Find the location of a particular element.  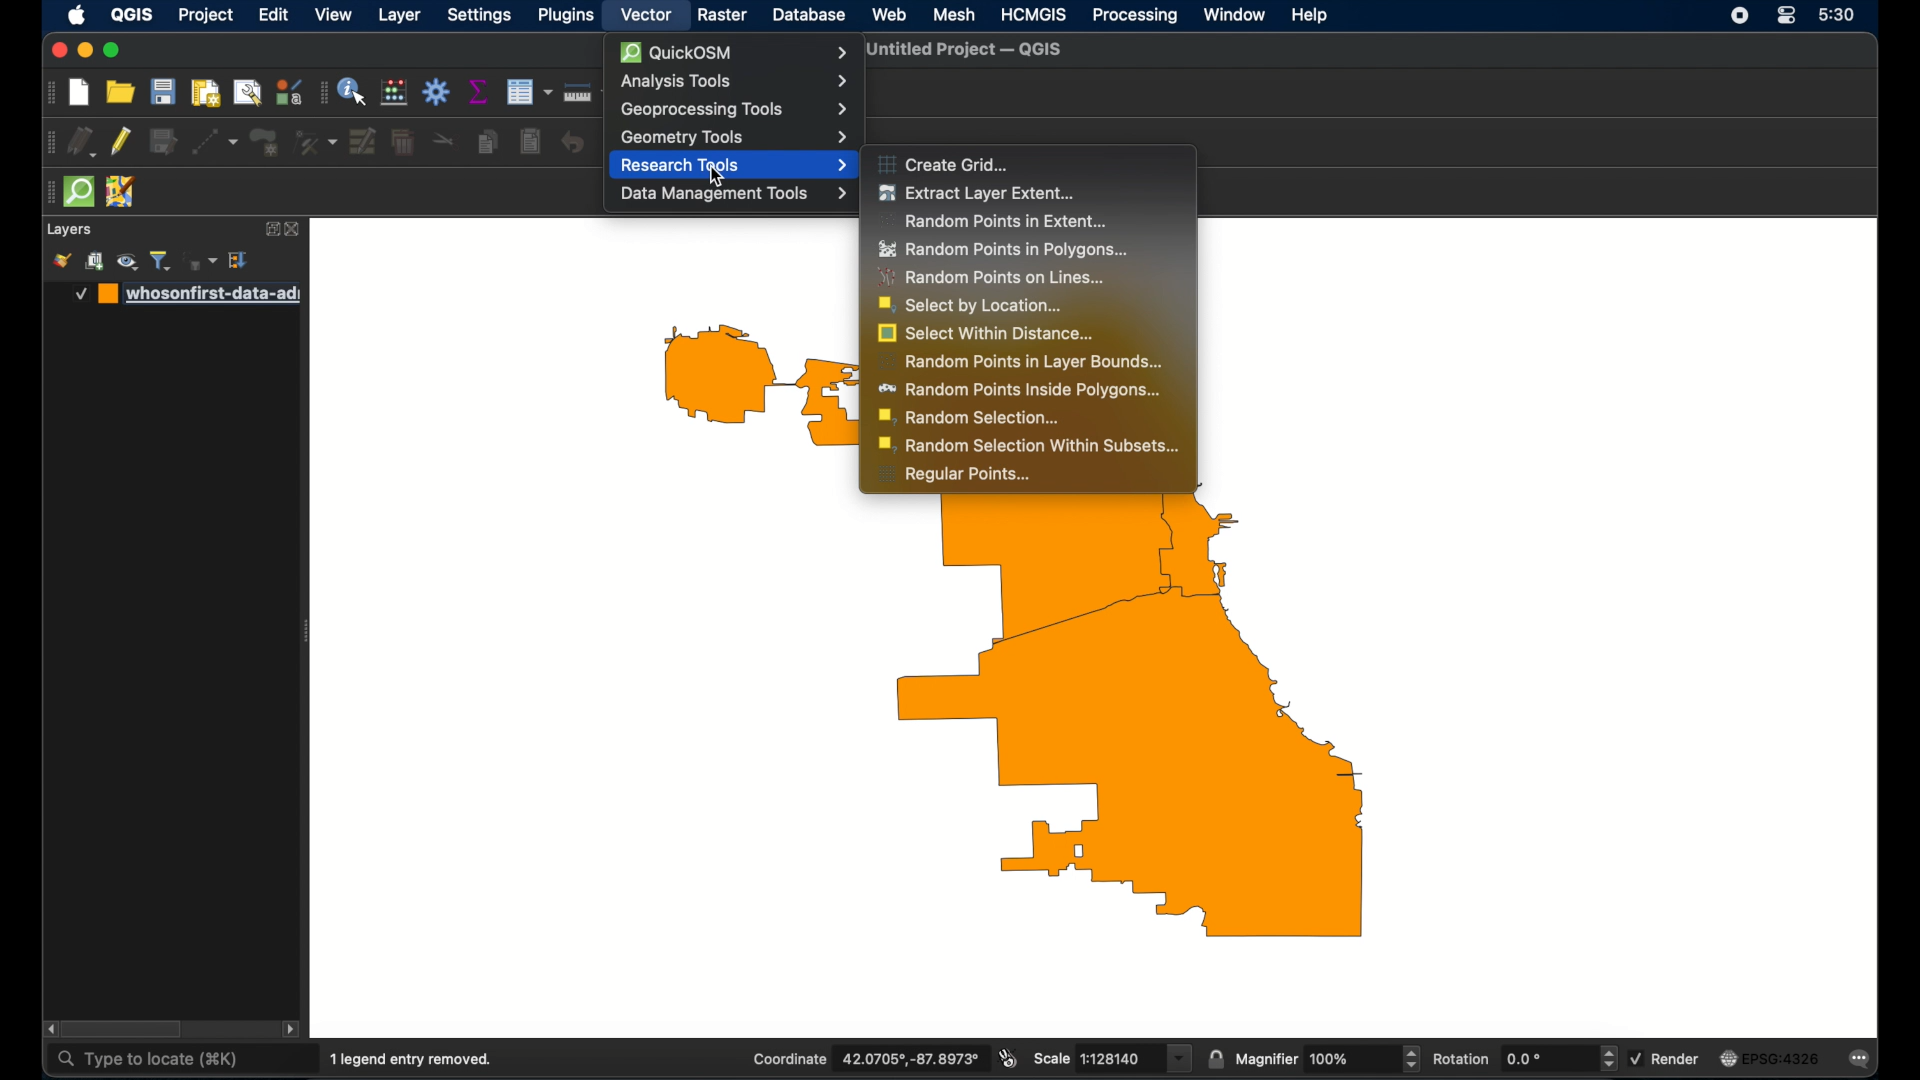

toolbox is located at coordinates (437, 92).